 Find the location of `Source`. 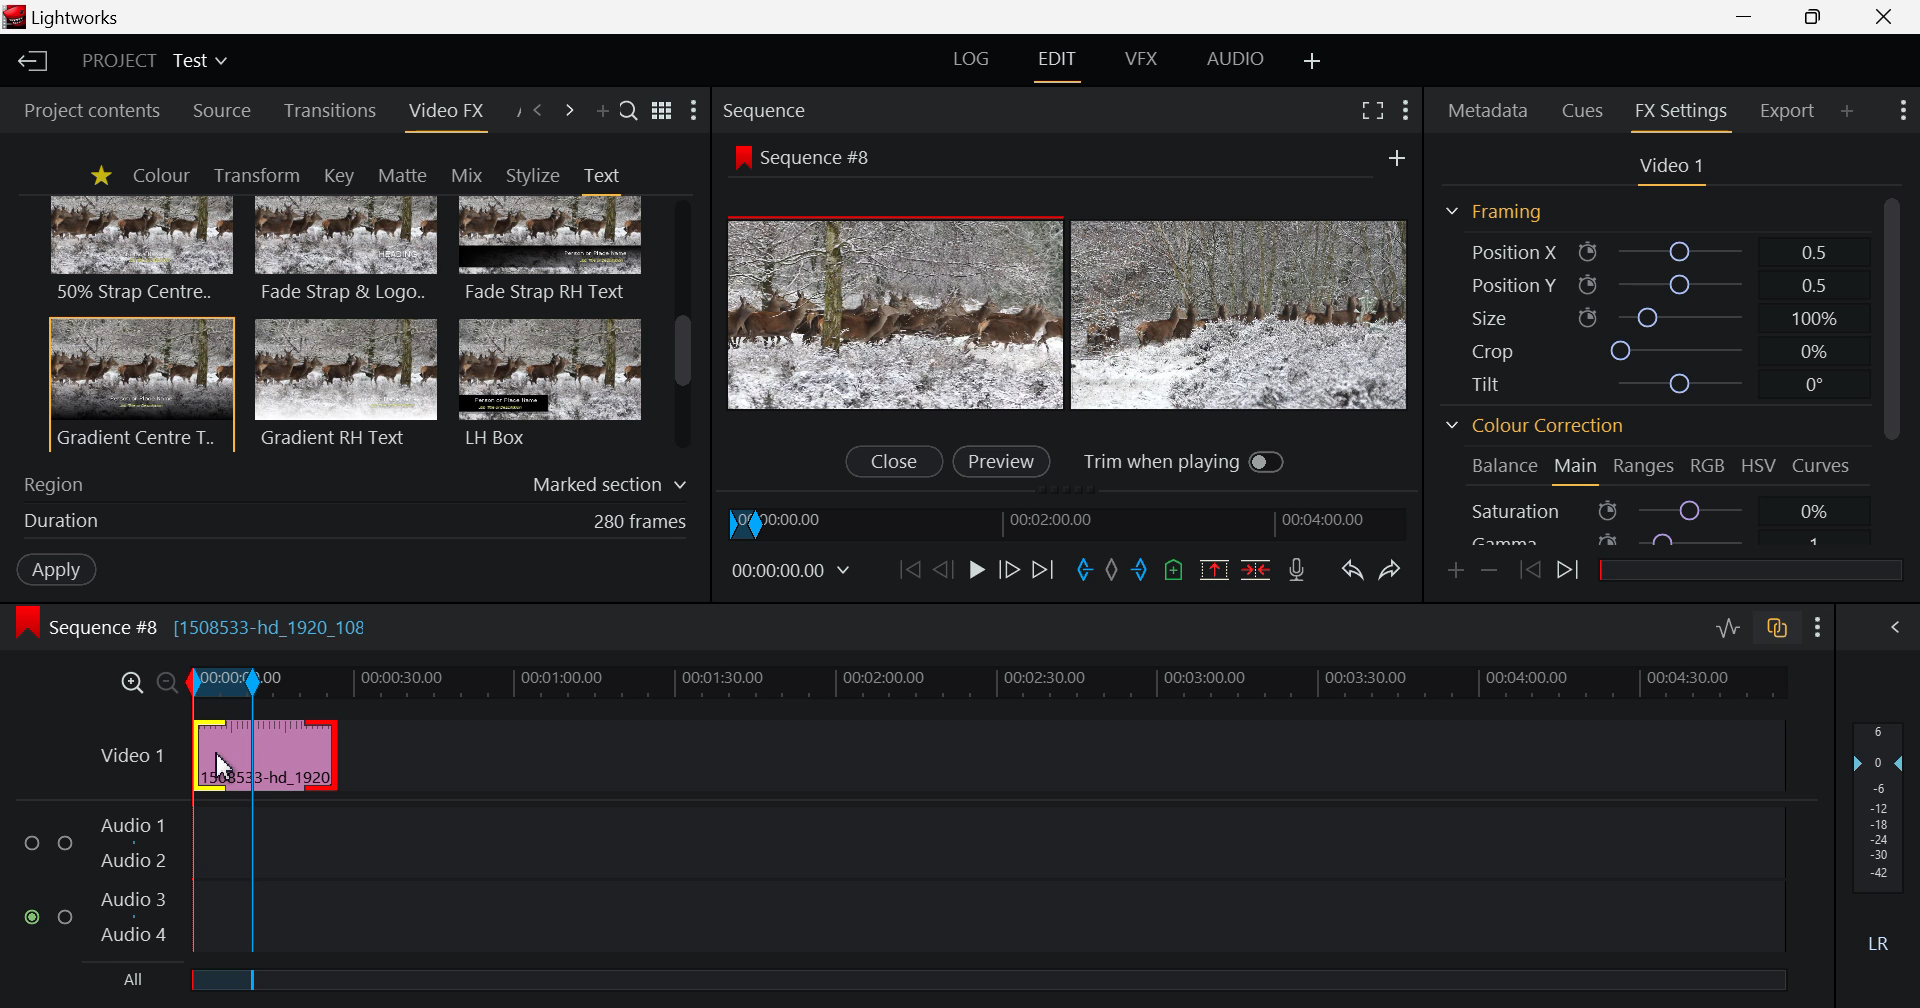

Source is located at coordinates (222, 112).